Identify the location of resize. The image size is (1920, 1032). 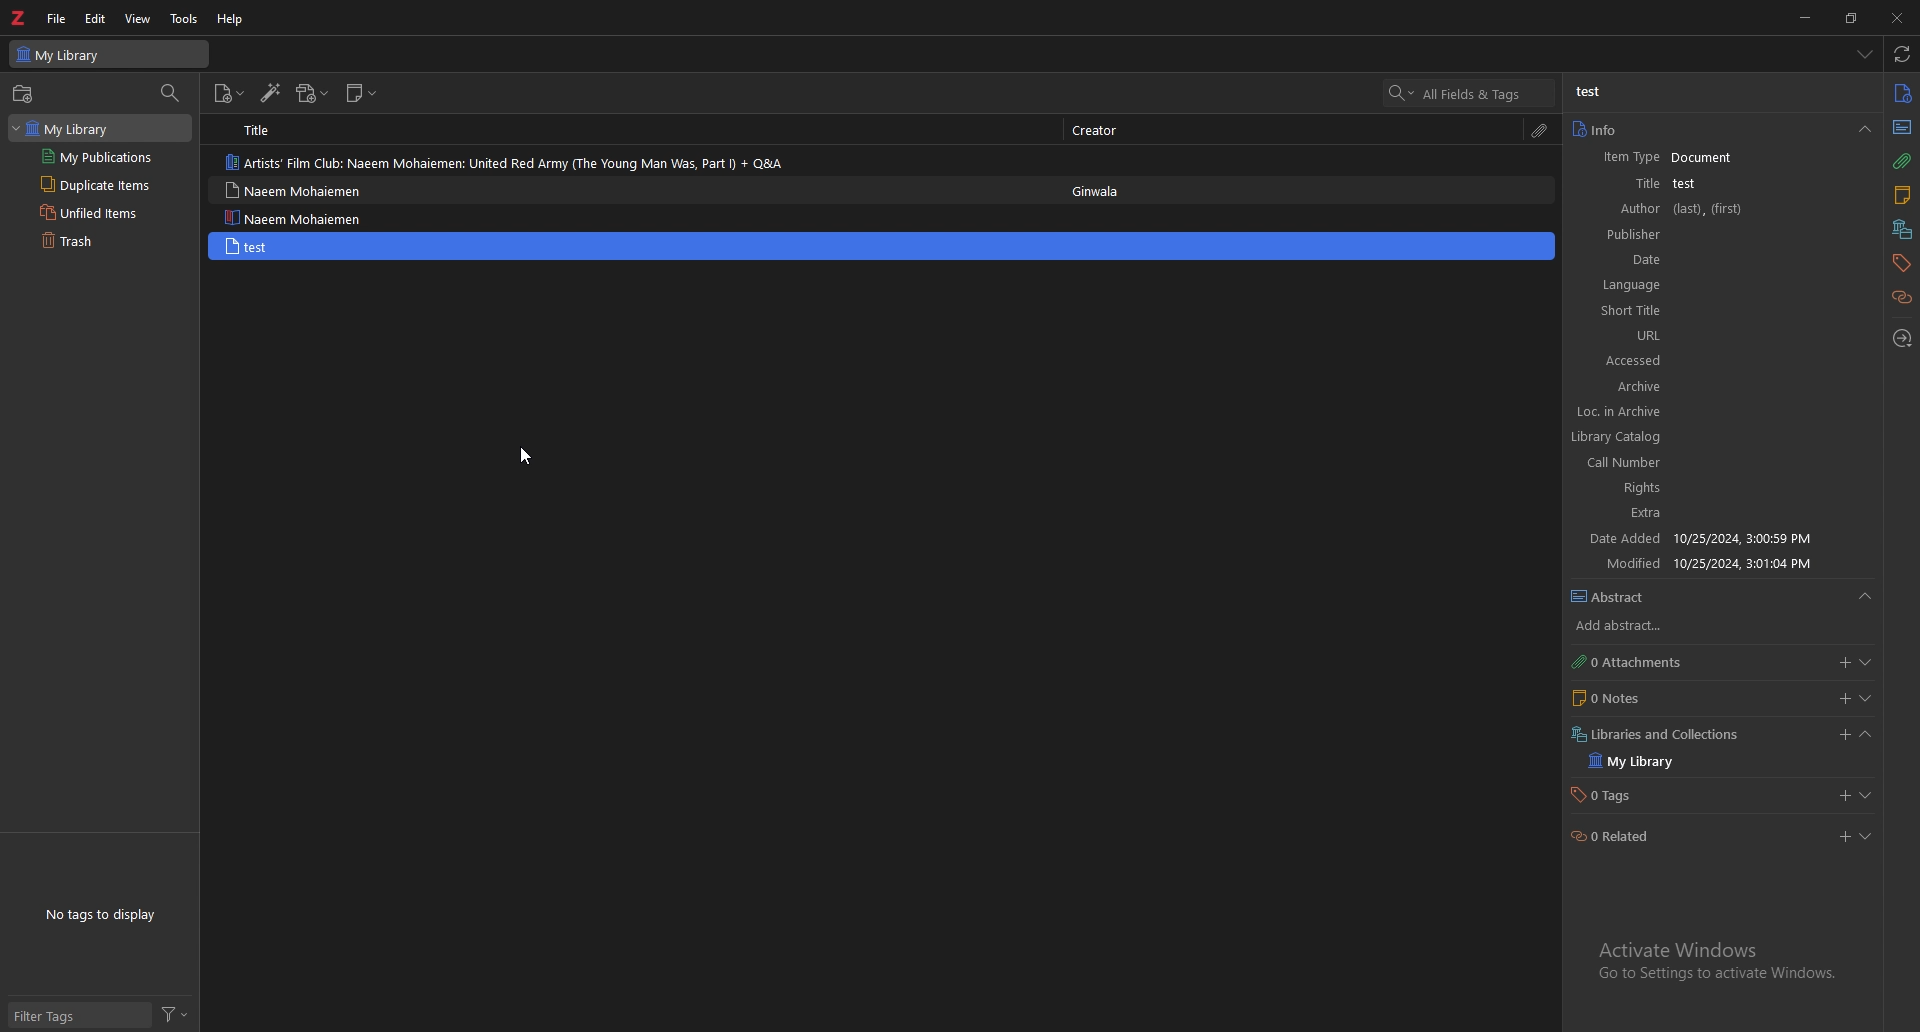
(1854, 17).